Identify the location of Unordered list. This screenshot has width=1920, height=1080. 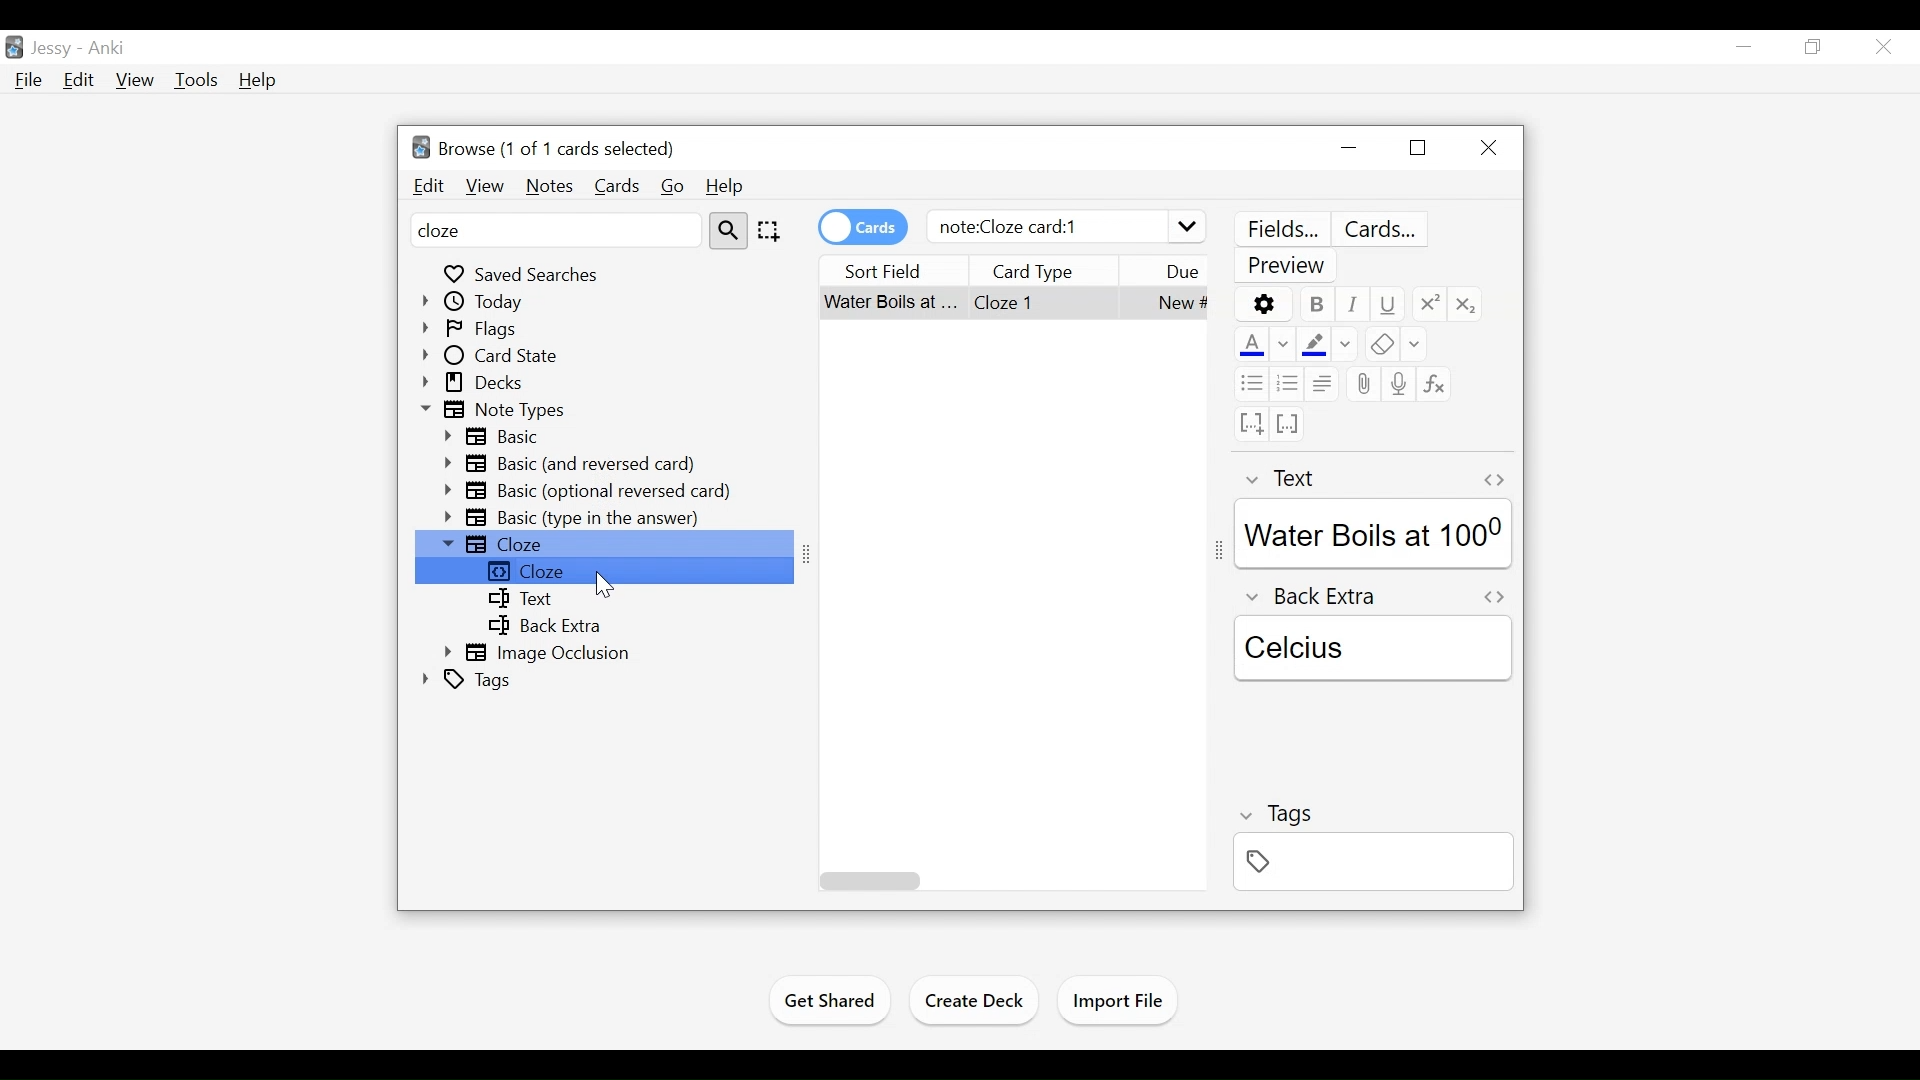
(1250, 384).